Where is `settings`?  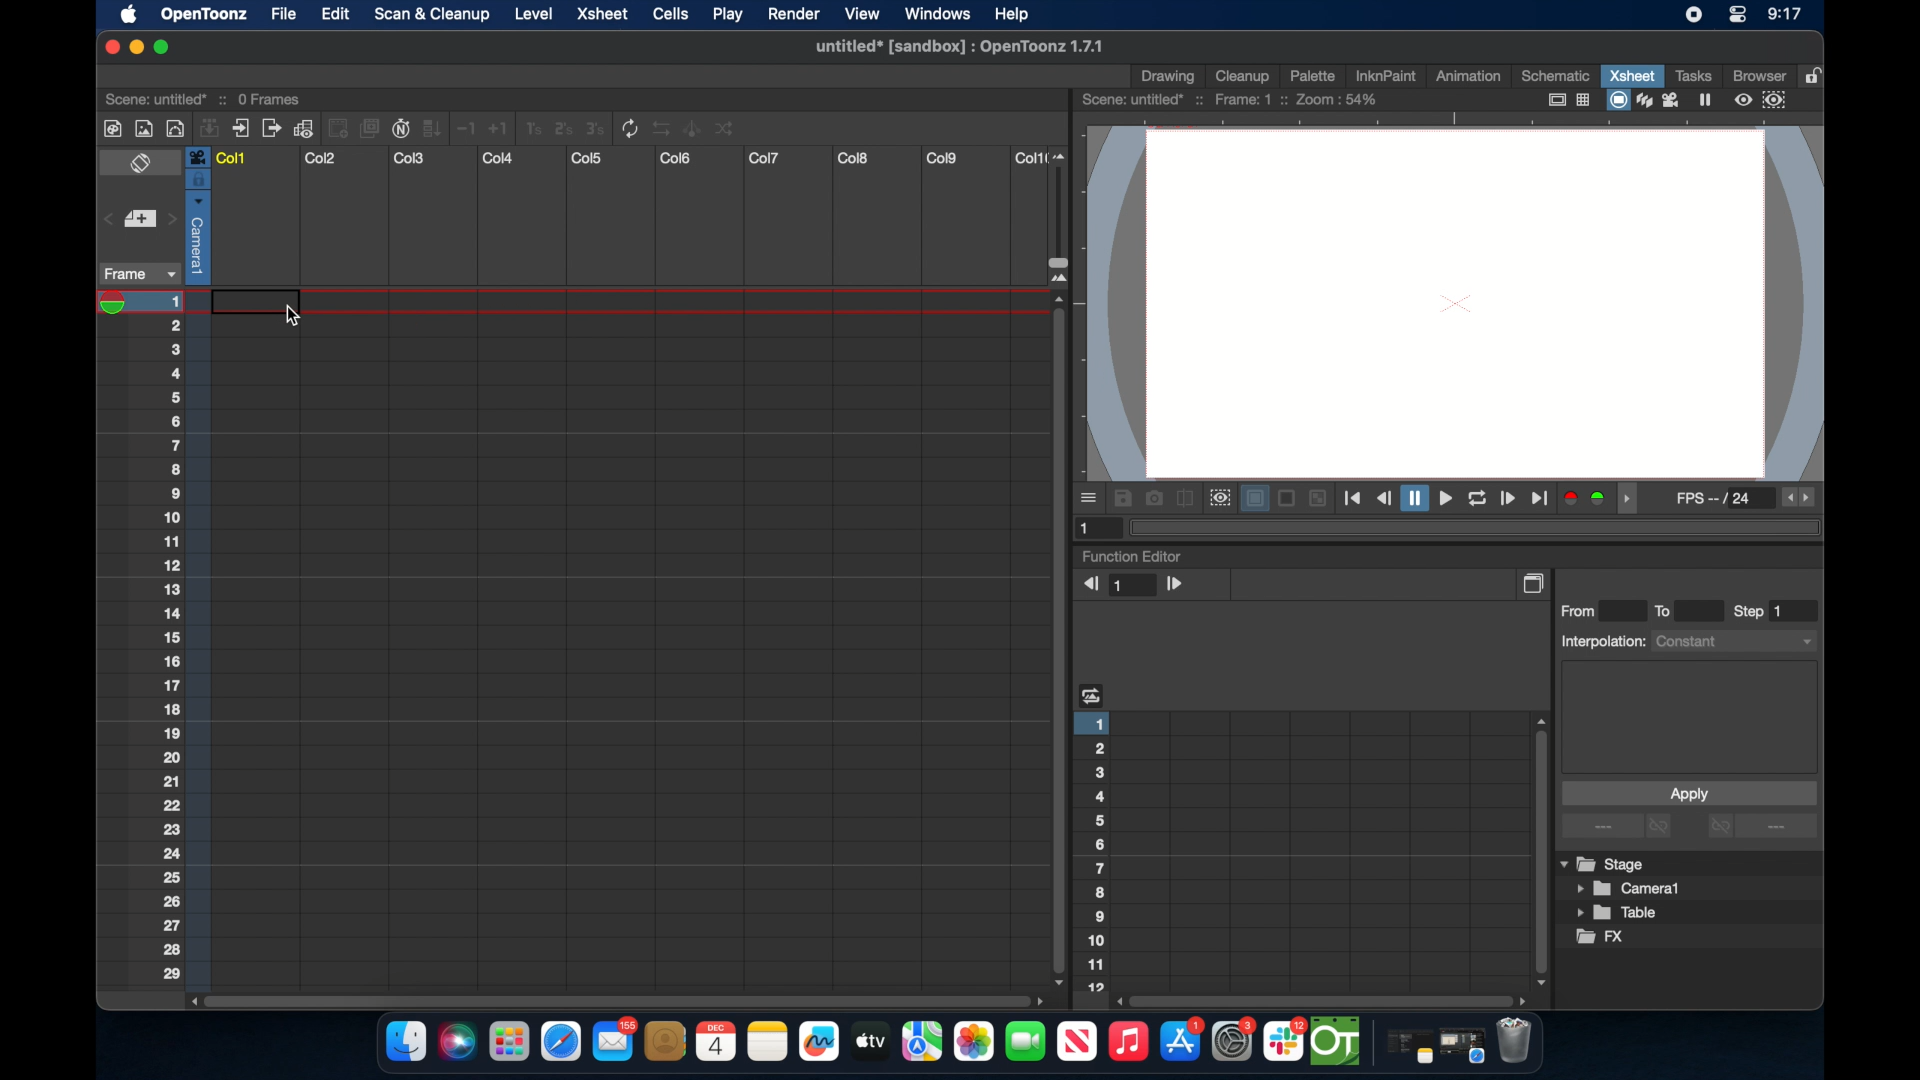 settings is located at coordinates (1235, 1041).